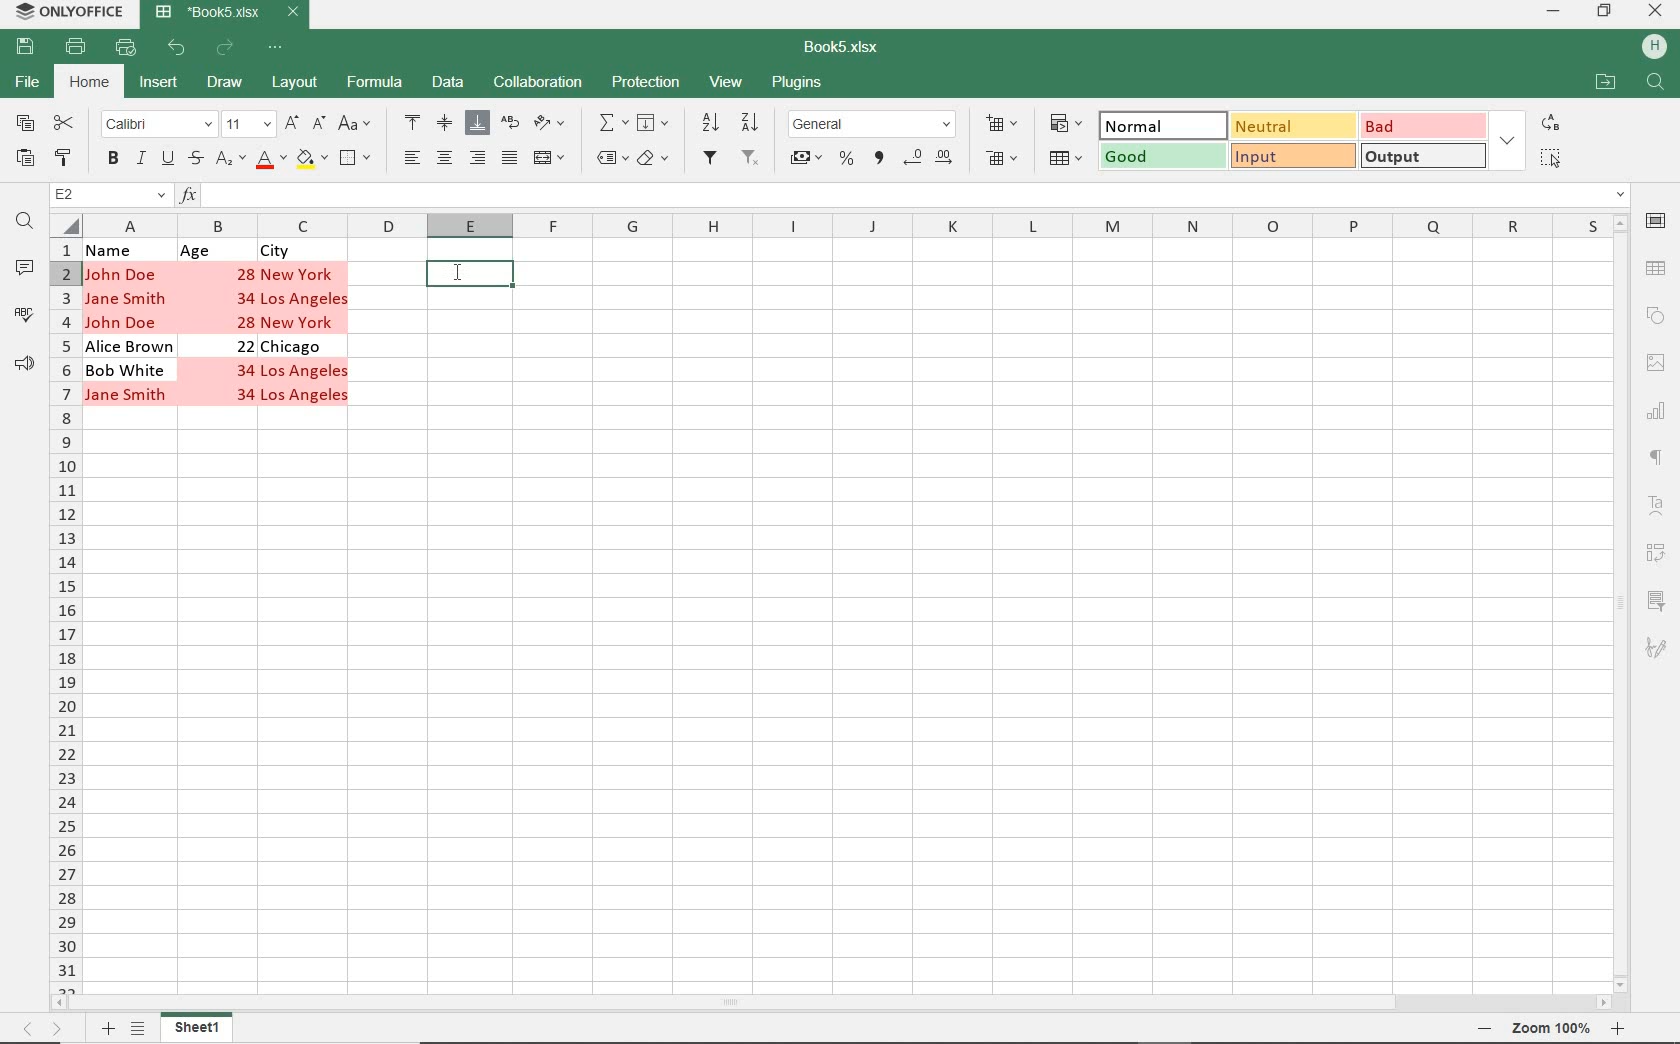 The height and width of the screenshot is (1044, 1680). What do you see at coordinates (112, 250) in the screenshot?
I see `Name` at bounding box center [112, 250].